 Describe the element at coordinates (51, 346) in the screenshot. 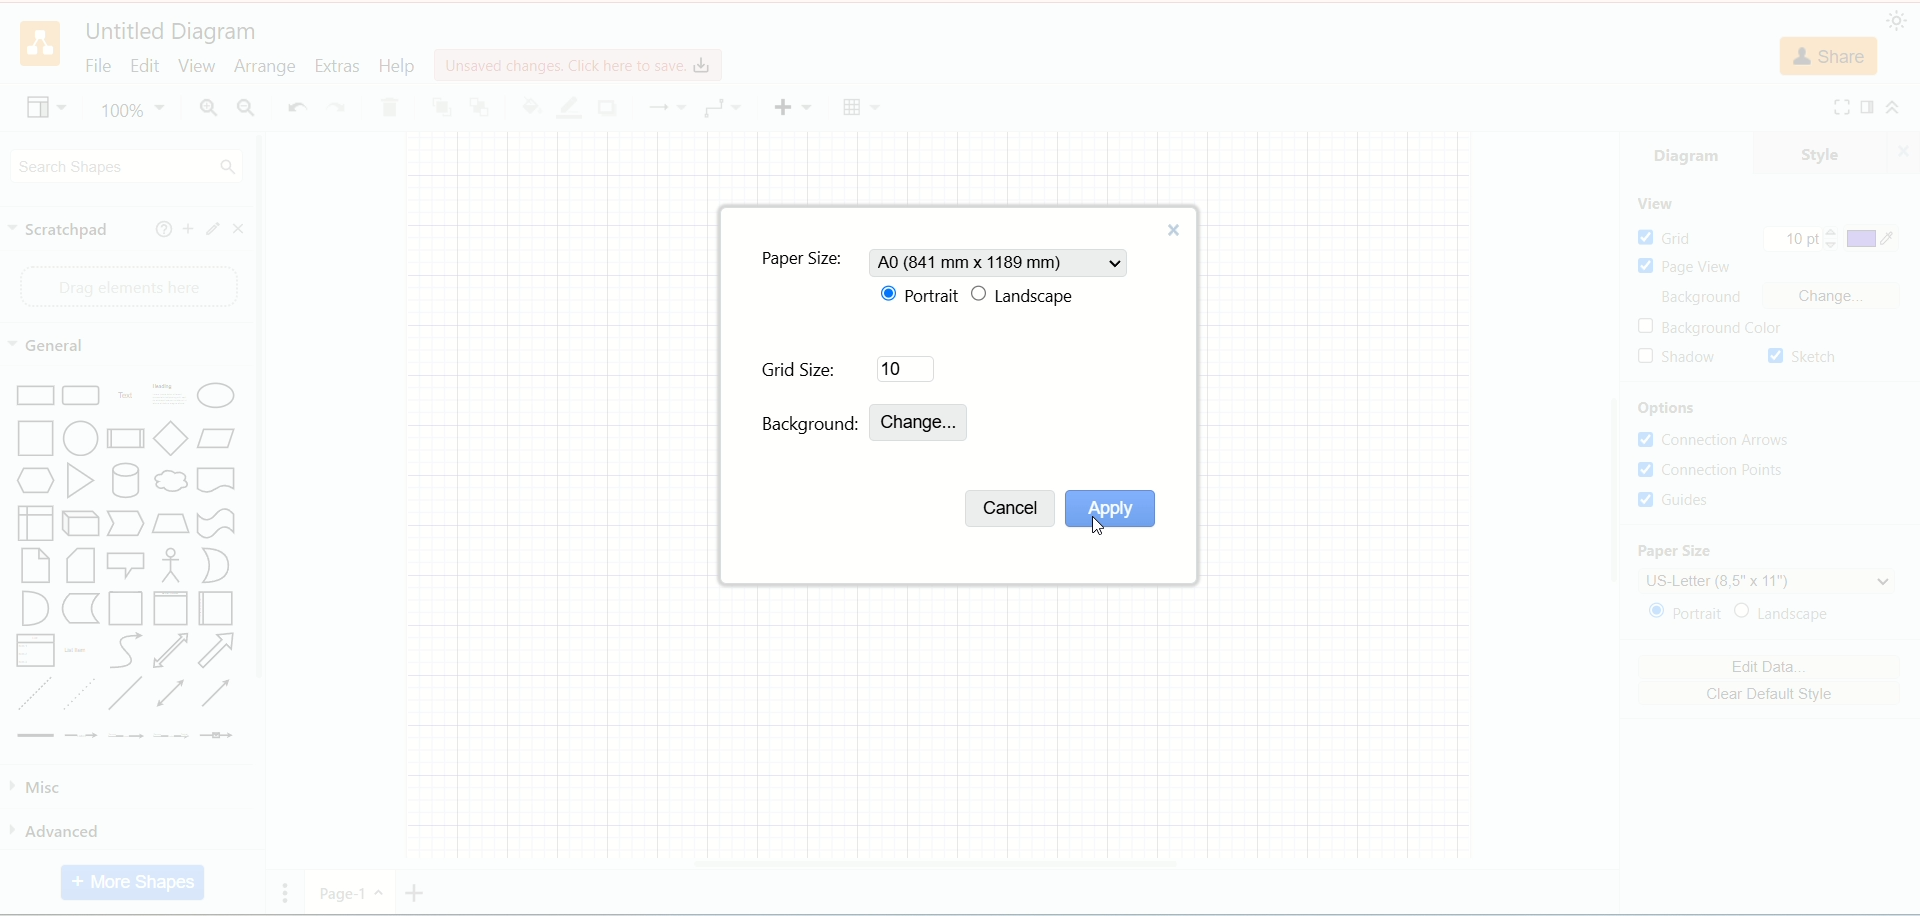

I see `general` at that location.